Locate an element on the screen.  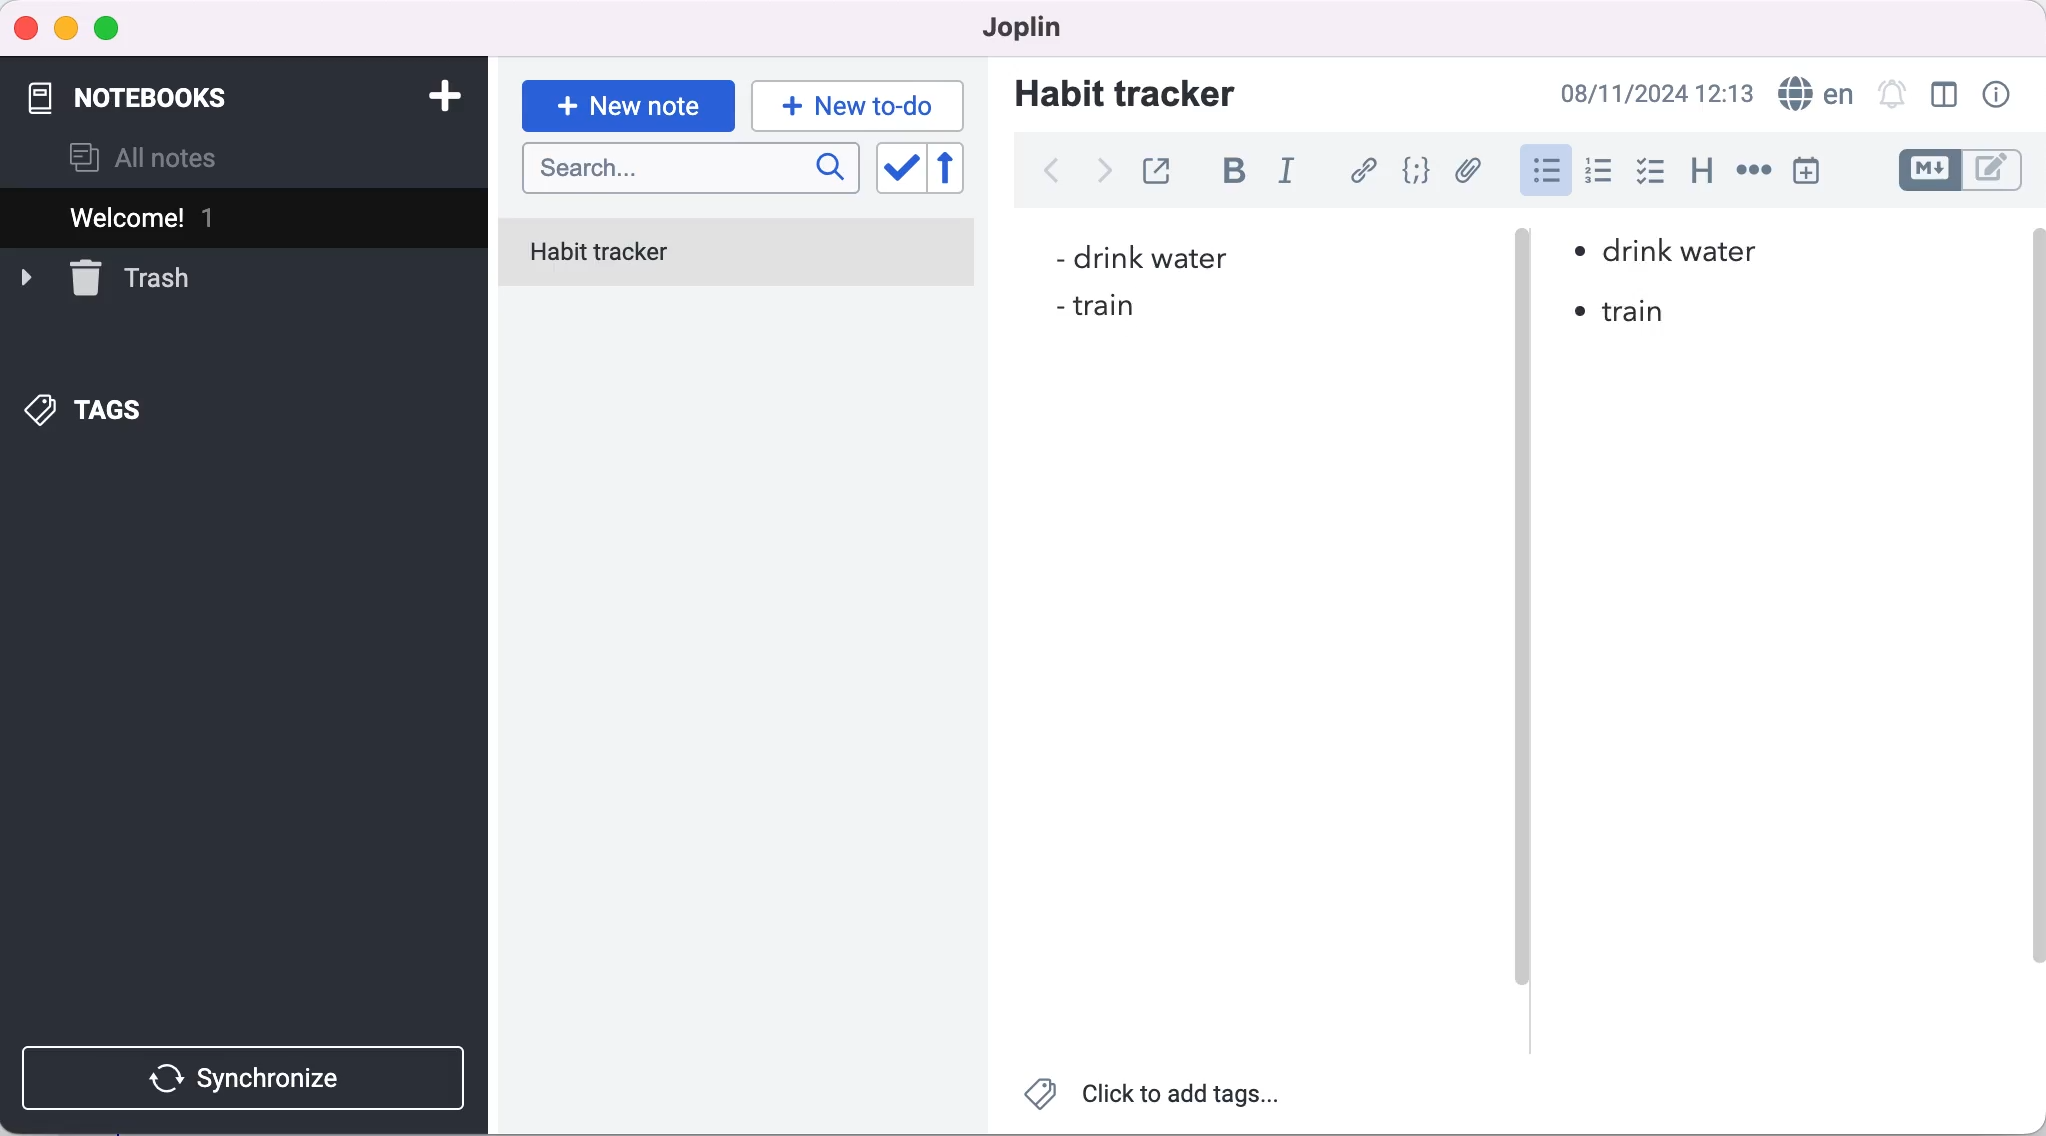
toggle sort order field is located at coordinates (899, 170).